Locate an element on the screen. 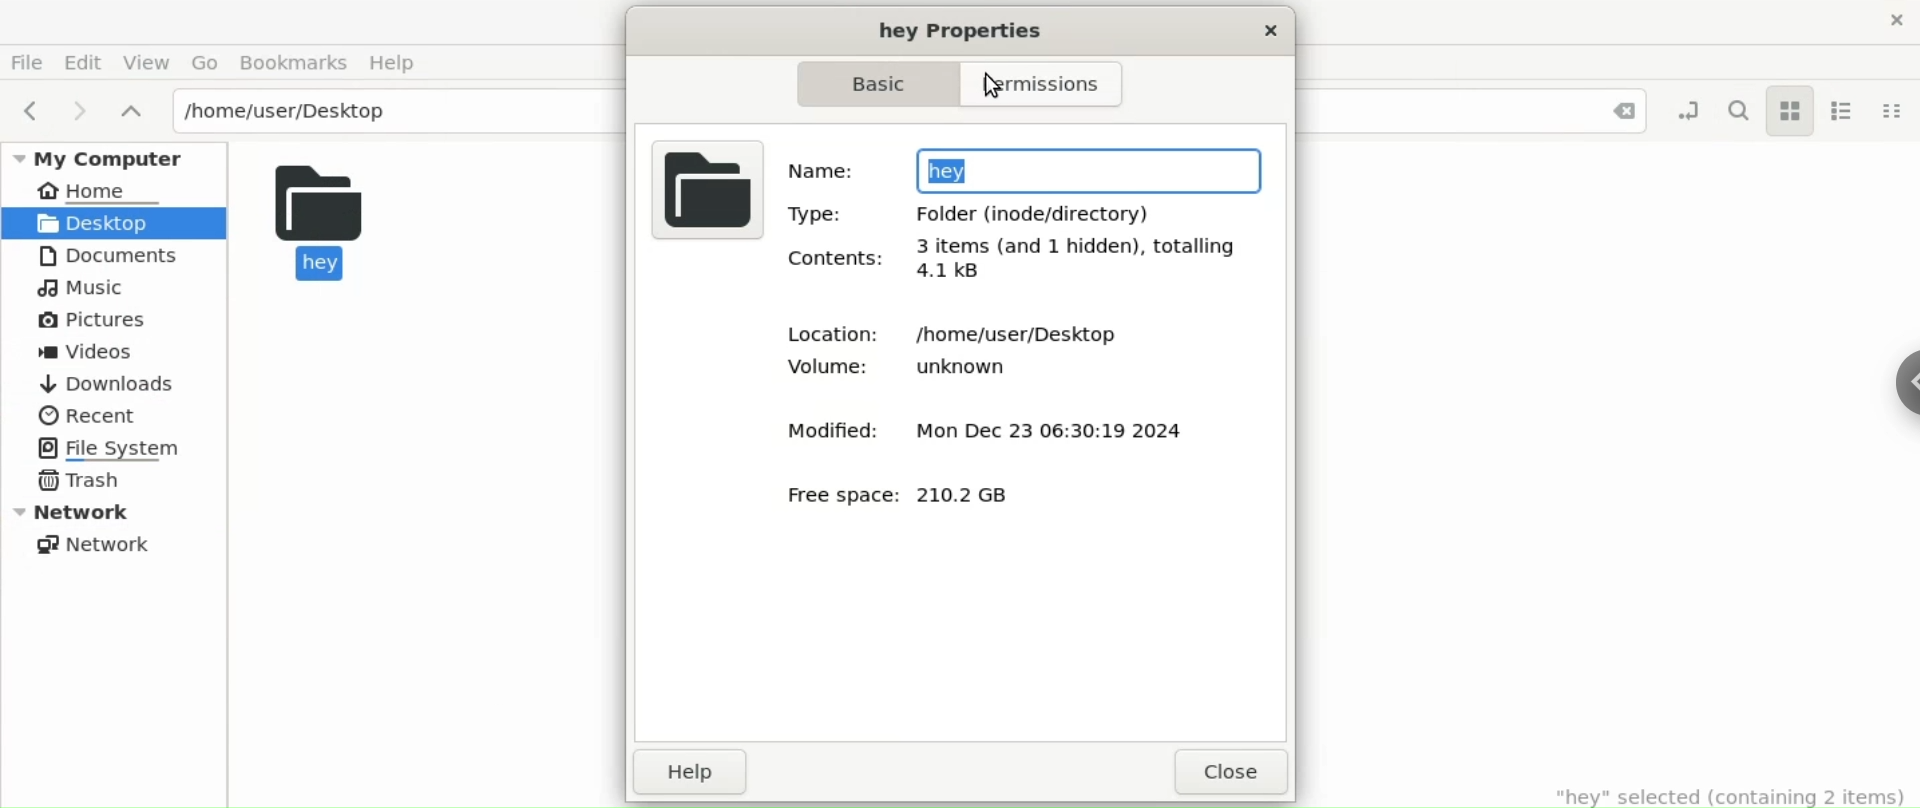 The width and height of the screenshot is (1920, 808). Recent is located at coordinates (87, 417).